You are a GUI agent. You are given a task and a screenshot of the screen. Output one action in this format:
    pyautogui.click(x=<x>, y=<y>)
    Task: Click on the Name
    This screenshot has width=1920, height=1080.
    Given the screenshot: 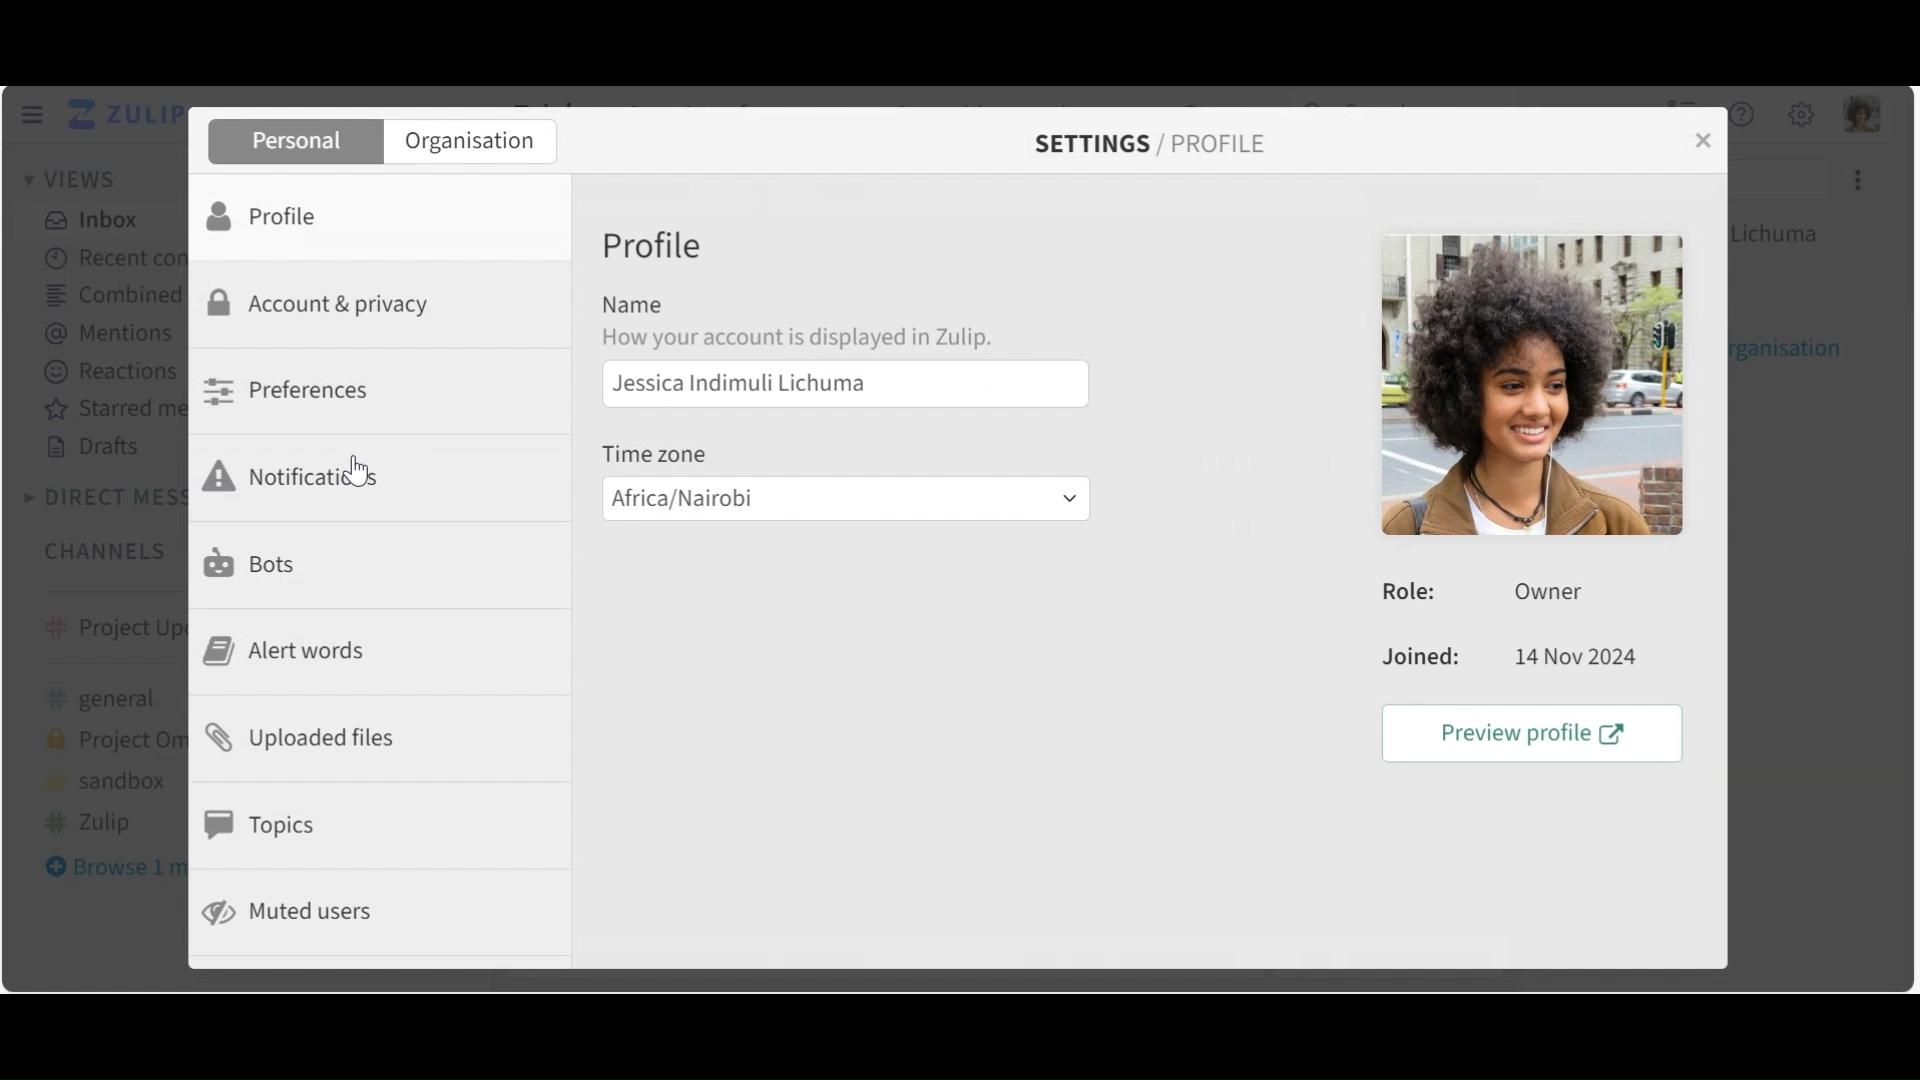 What is the action you would take?
    pyautogui.click(x=634, y=304)
    